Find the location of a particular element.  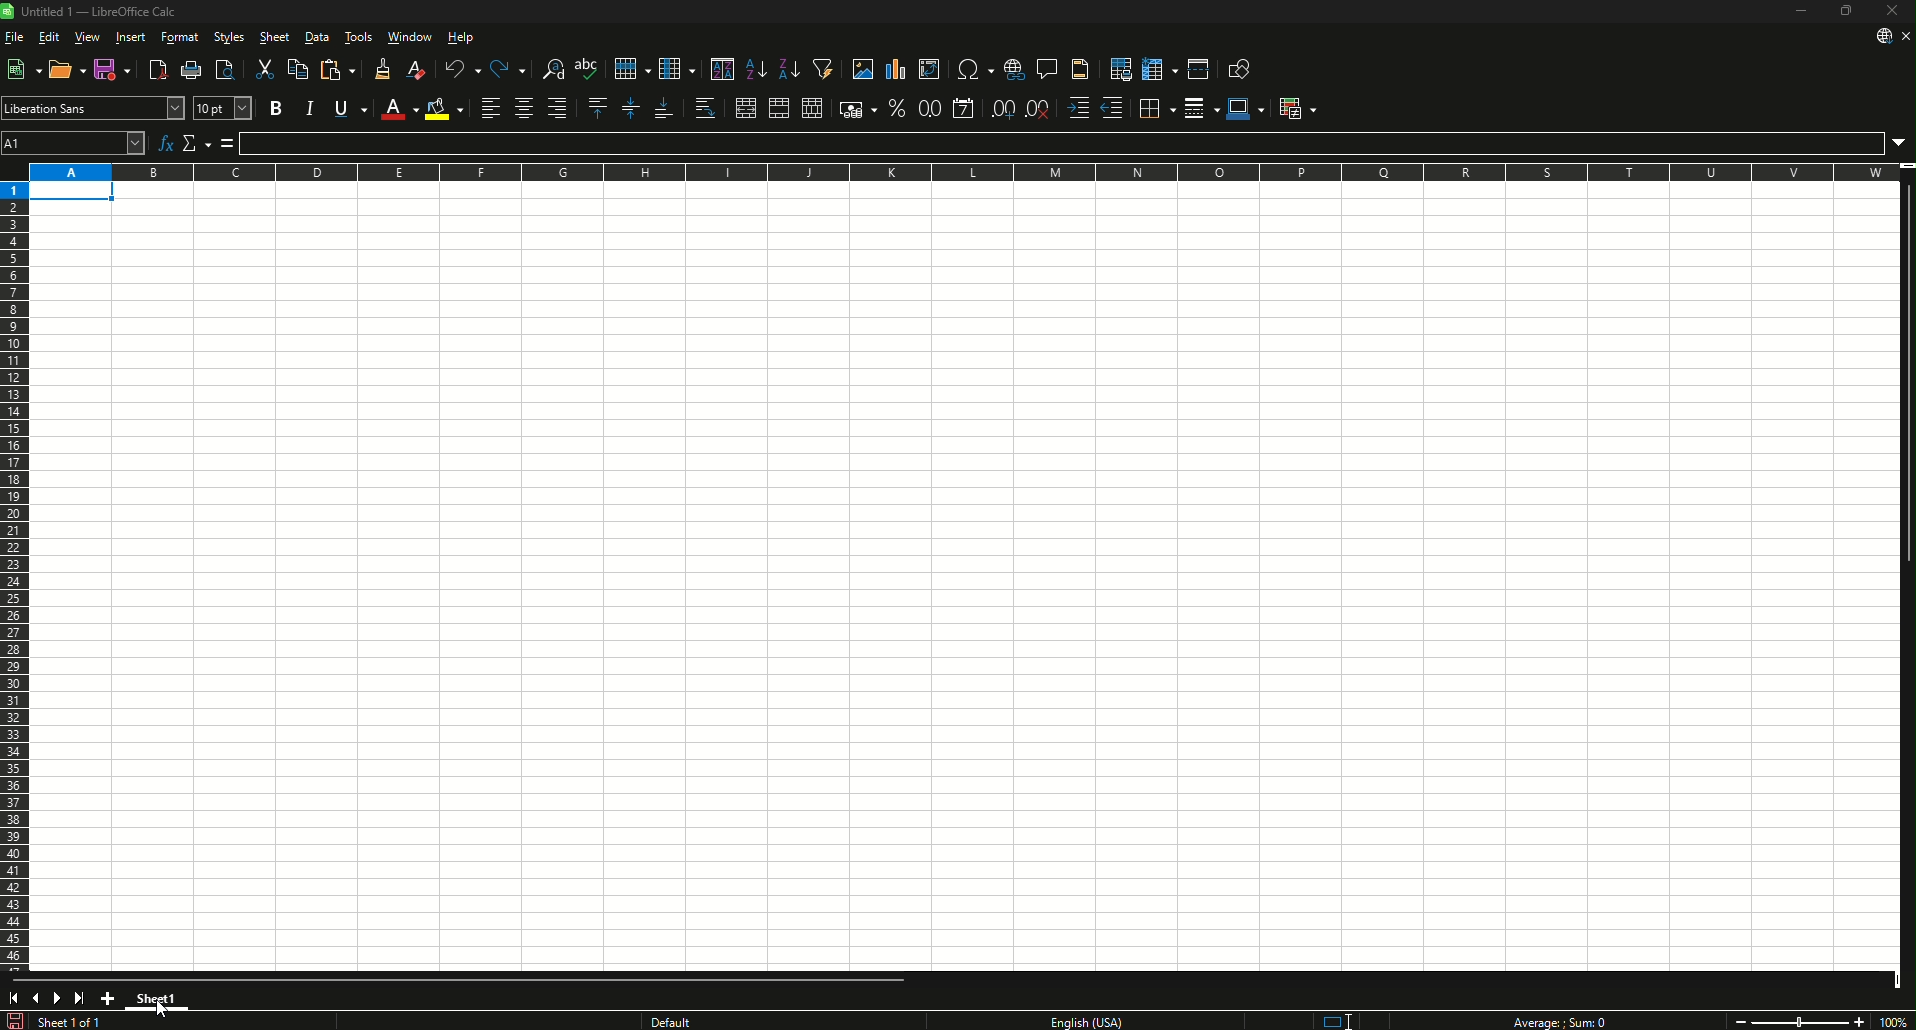

Sheet is located at coordinates (276, 36).